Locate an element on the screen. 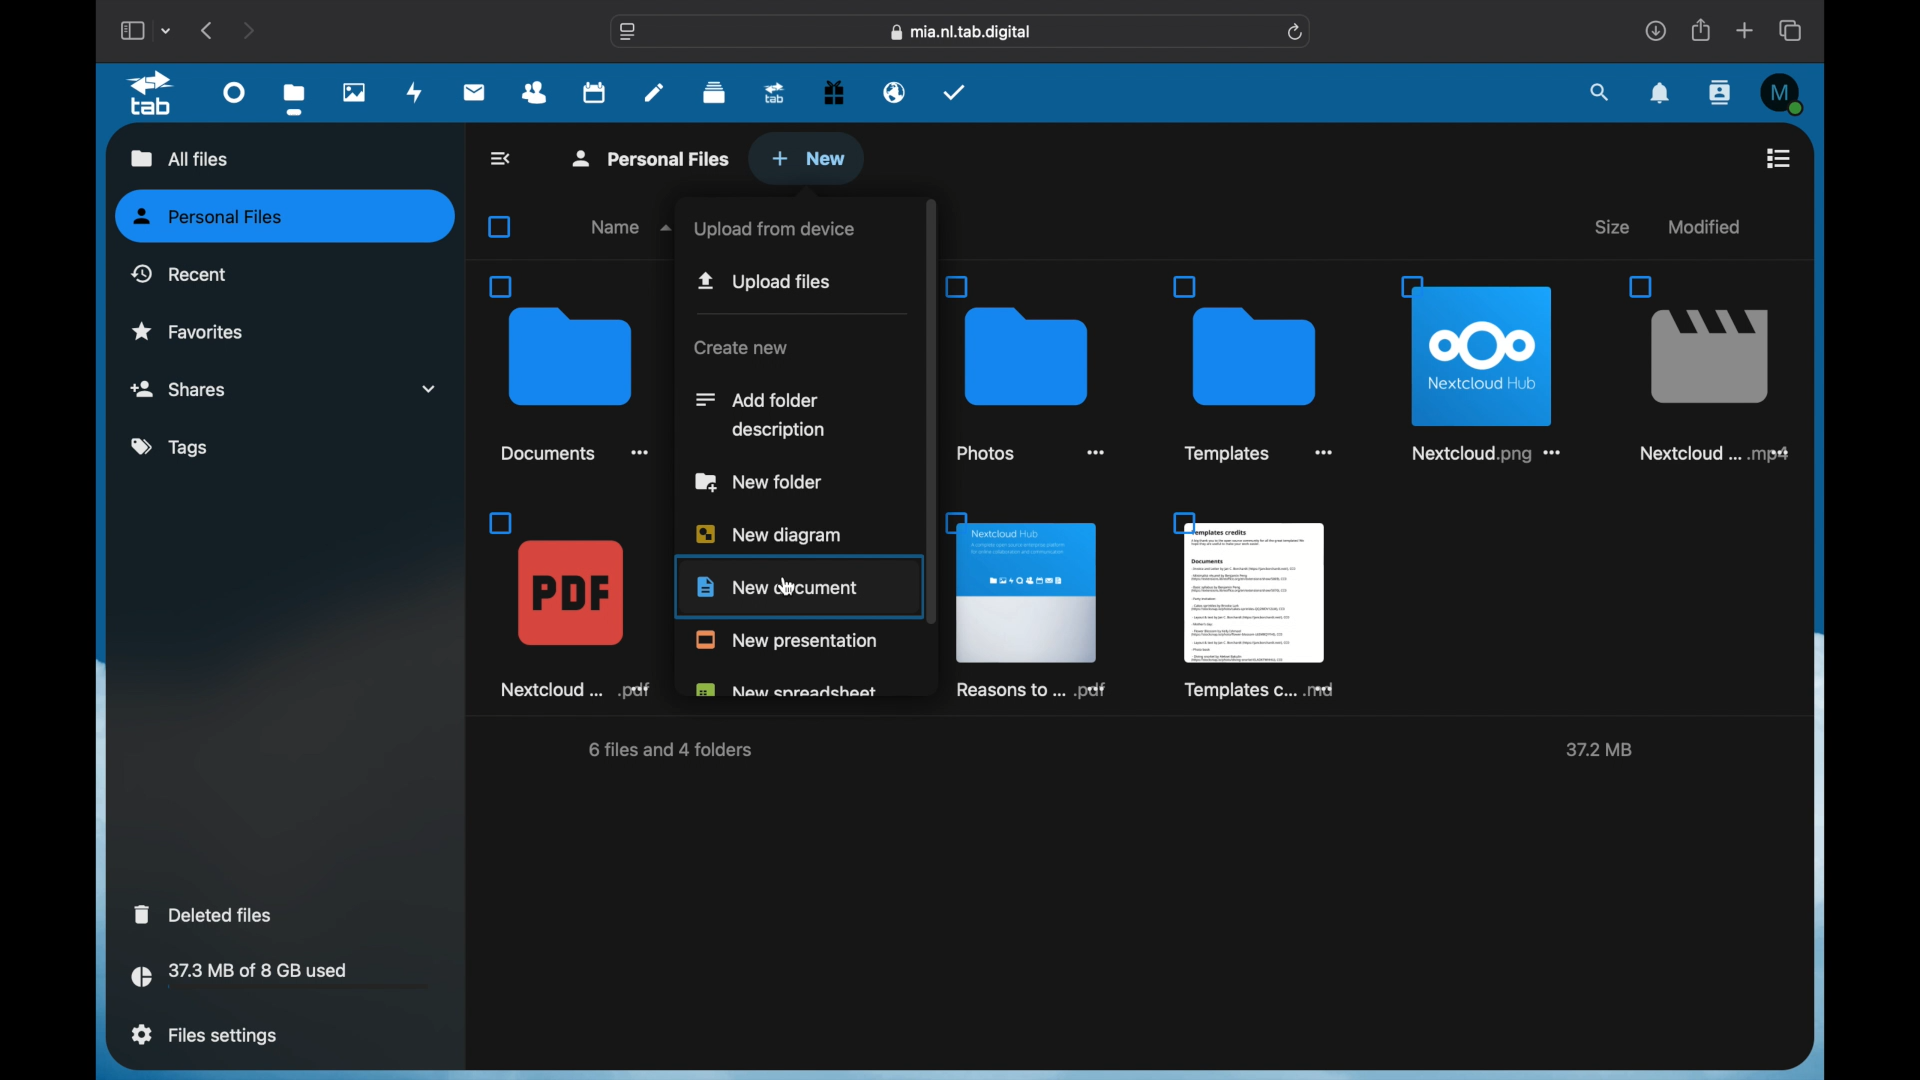 The height and width of the screenshot is (1080, 1920). new presentation is located at coordinates (785, 640).